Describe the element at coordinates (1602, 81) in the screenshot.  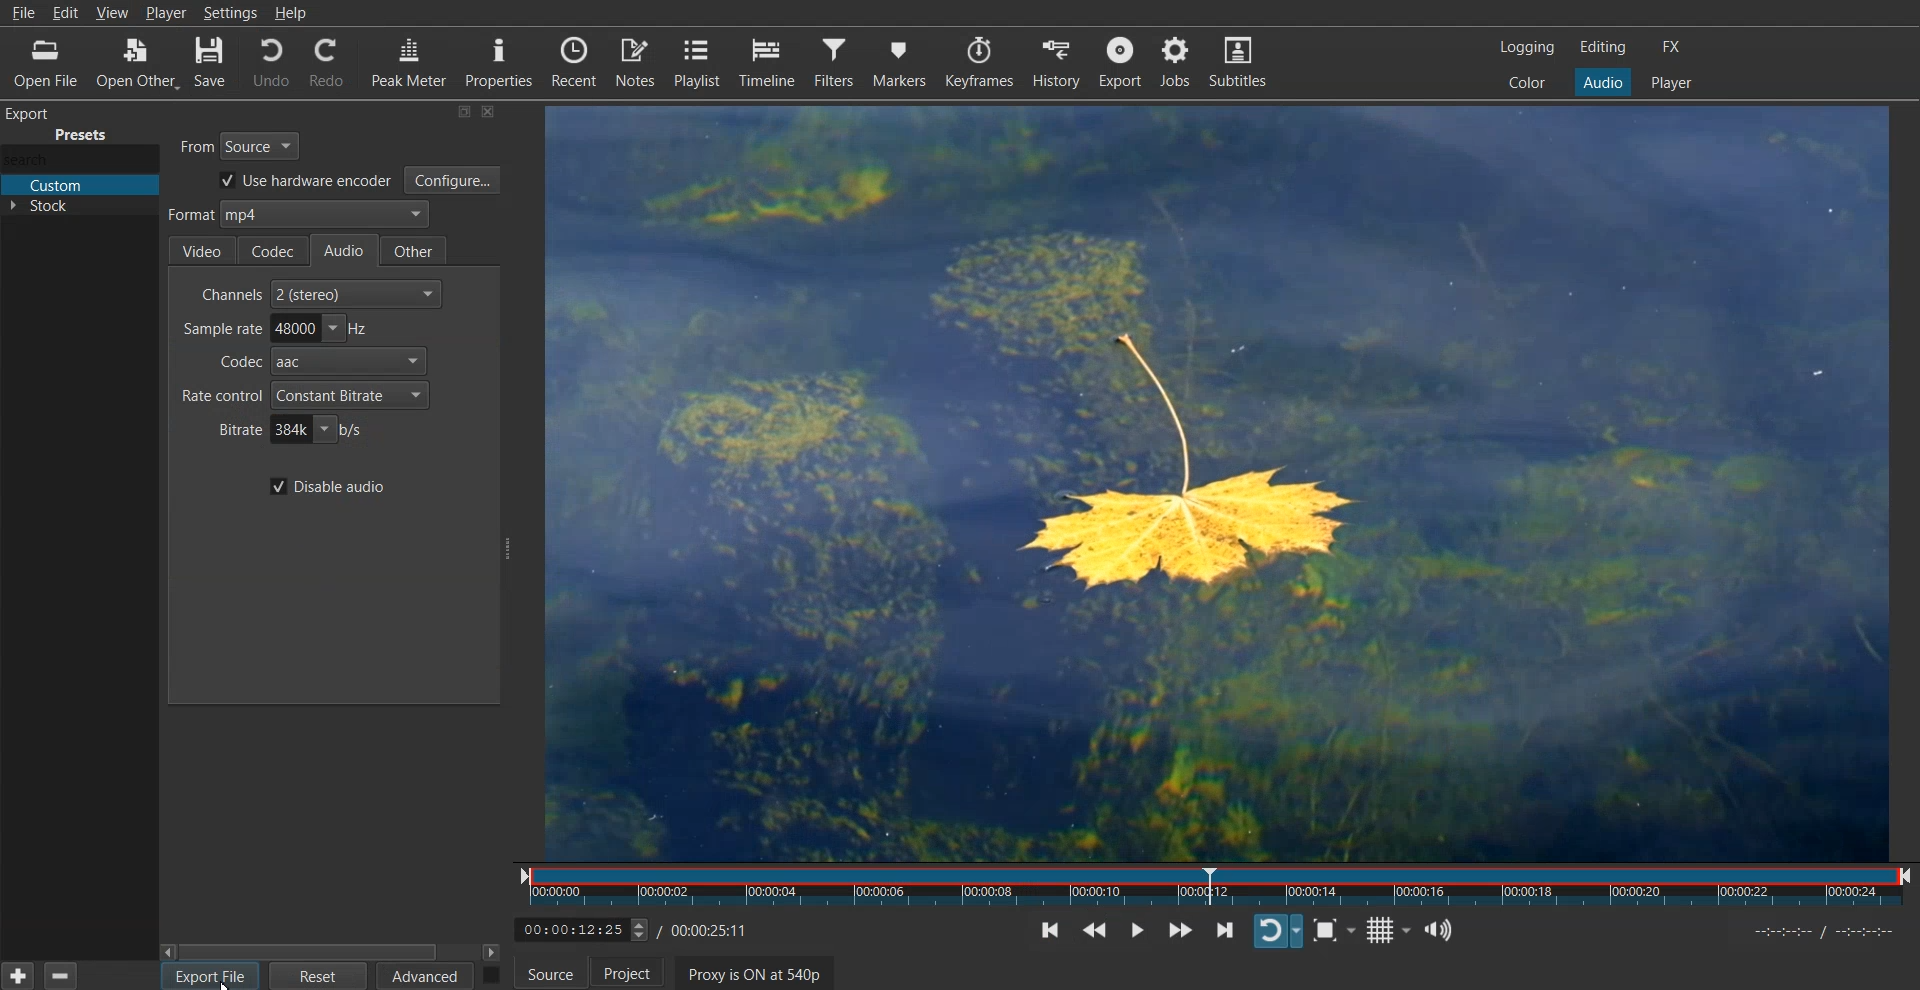
I see `Audio` at that location.